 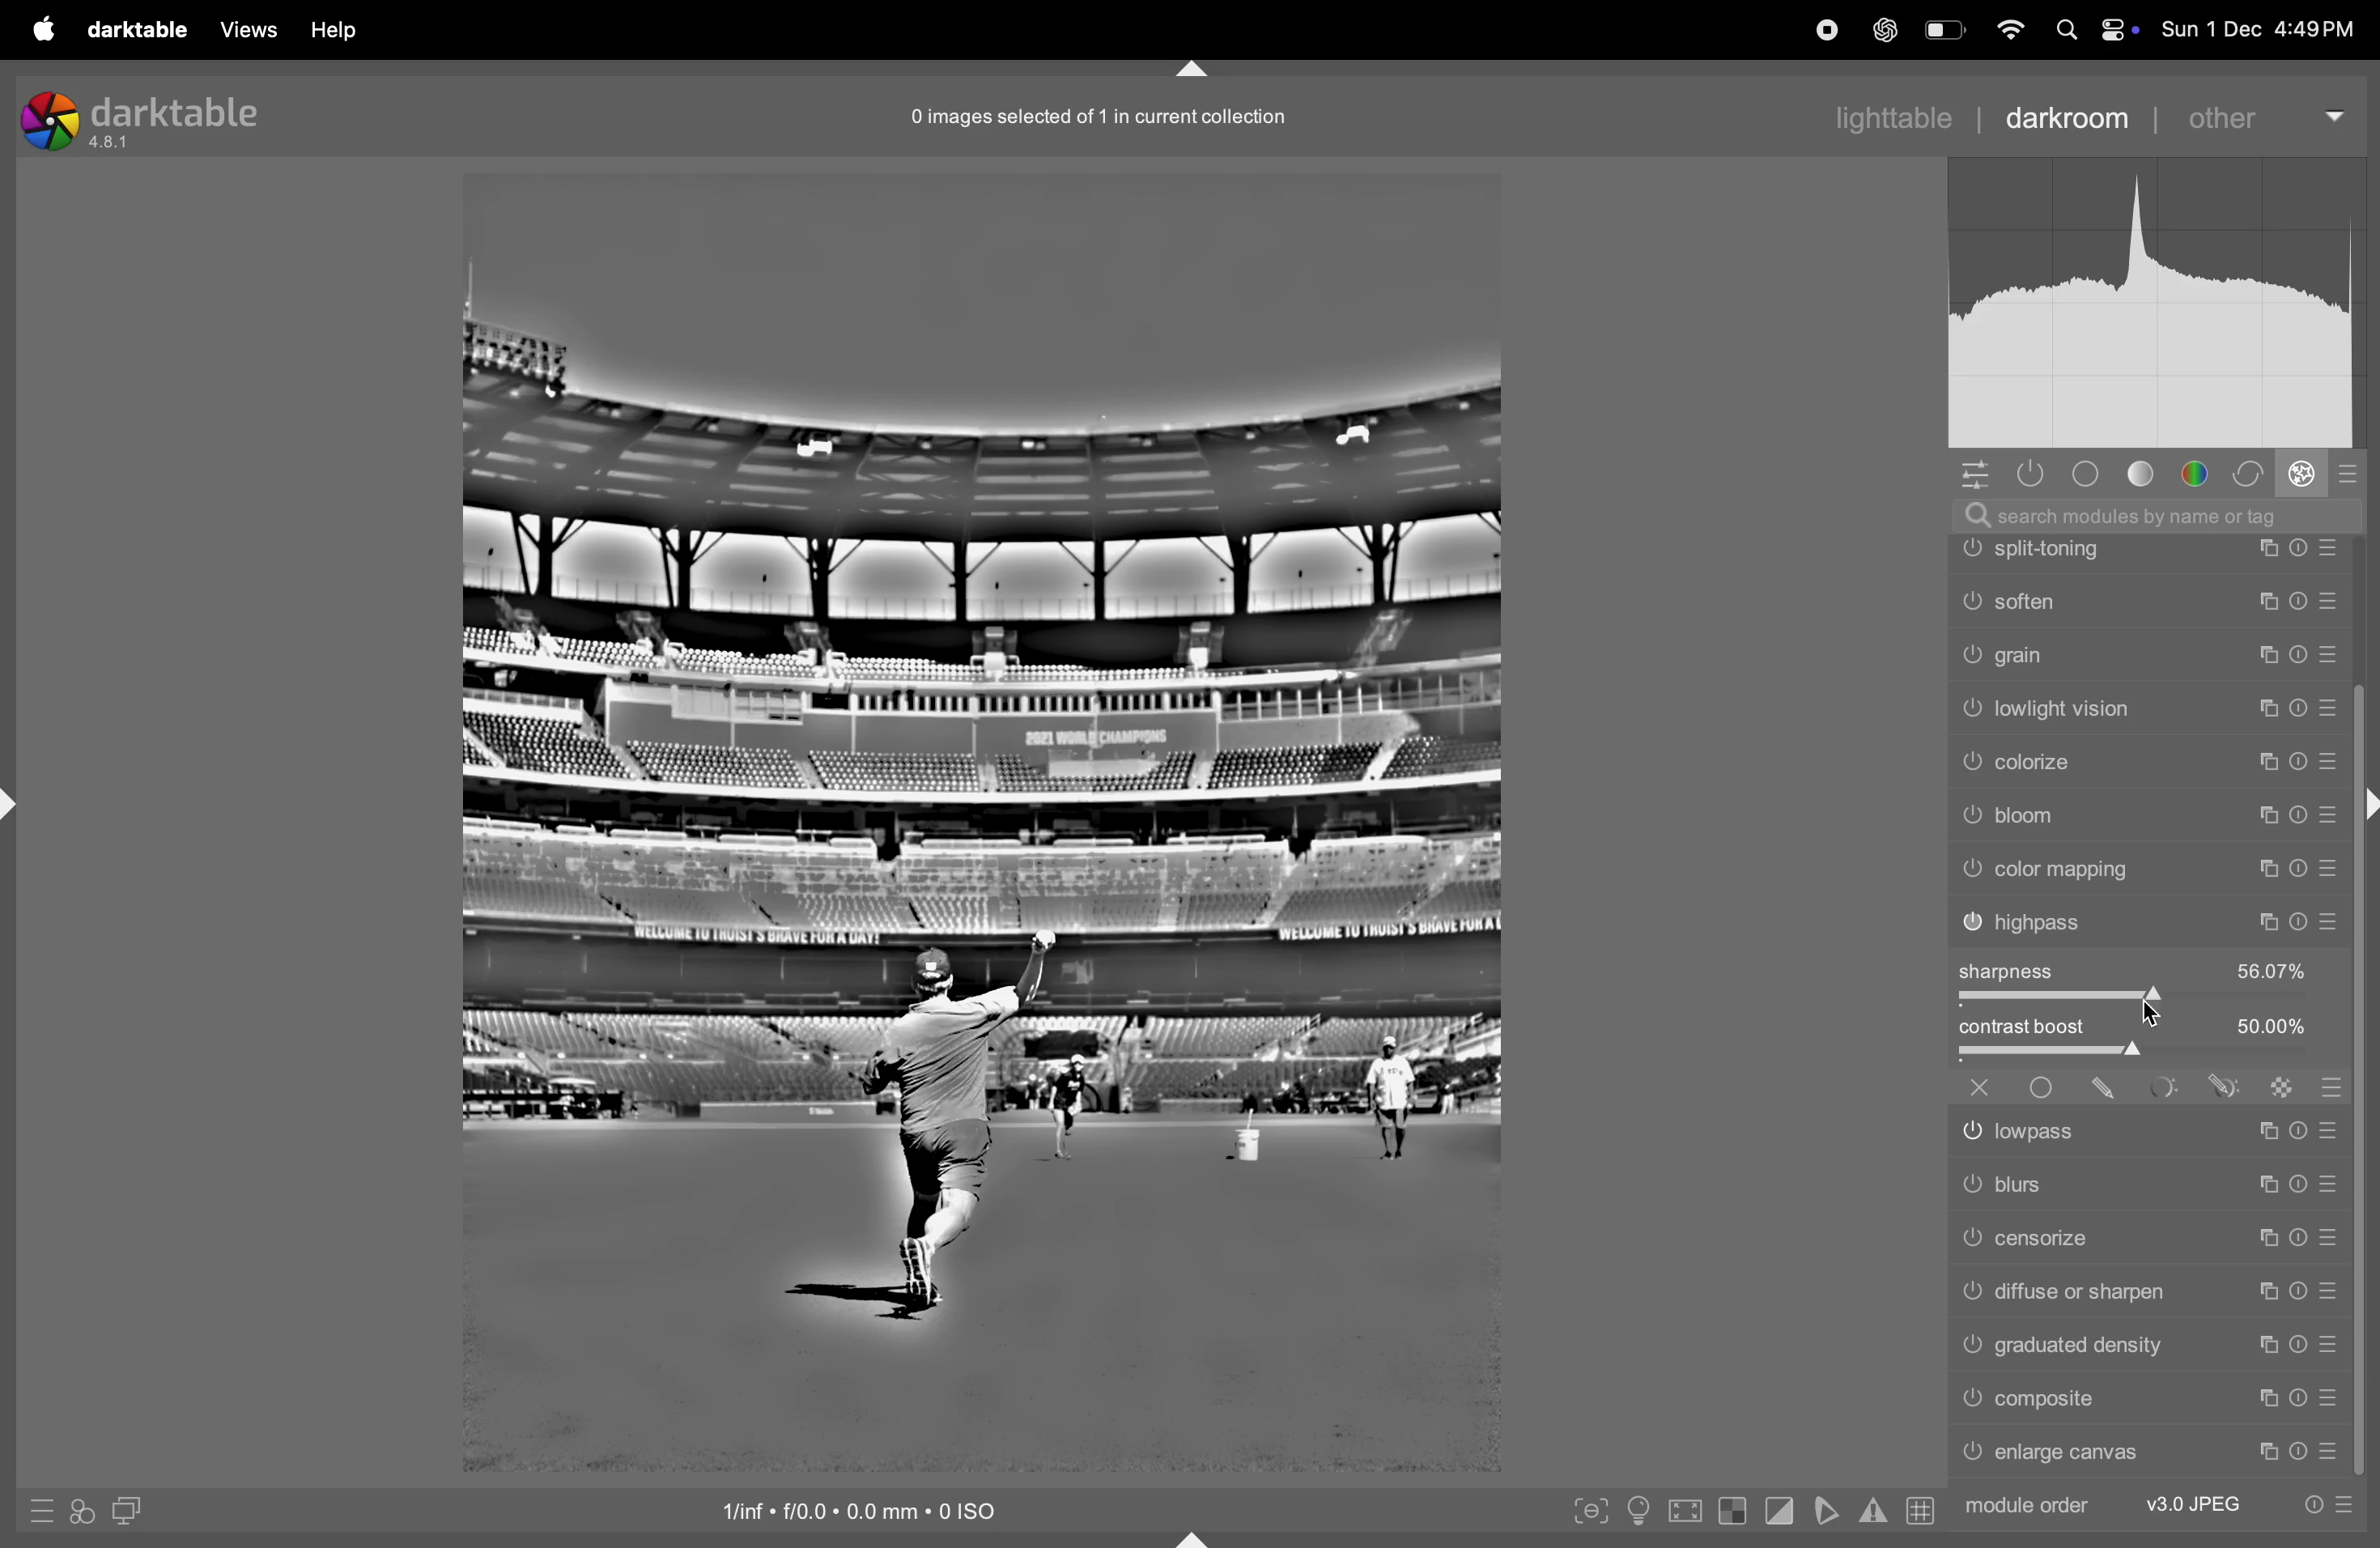 What do you see at coordinates (1636, 1512) in the screenshot?
I see `toggle iso` at bounding box center [1636, 1512].